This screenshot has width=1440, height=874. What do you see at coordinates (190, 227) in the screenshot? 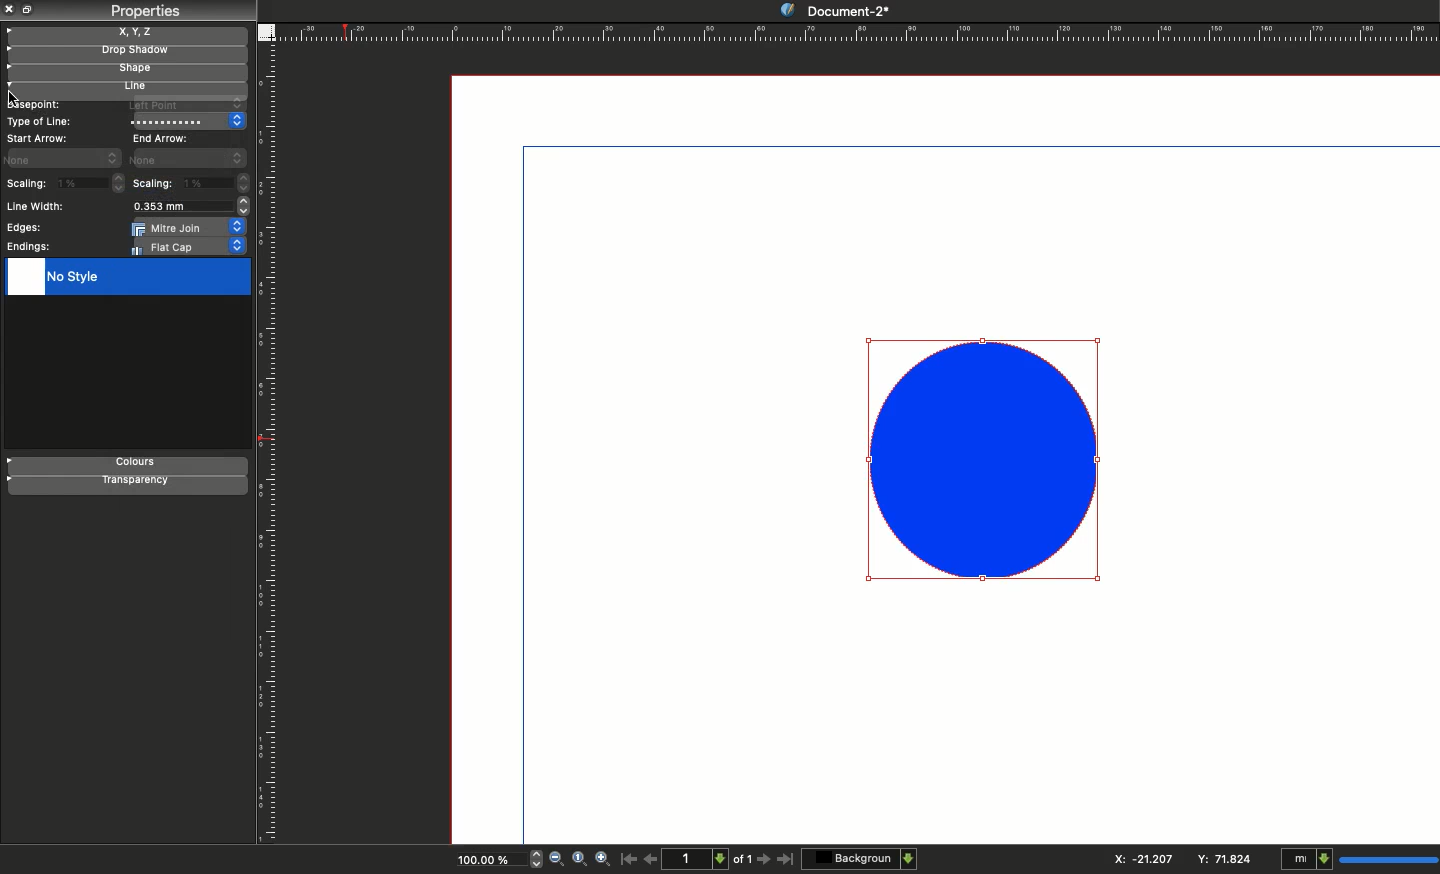
I see `Mitre join` at bounding box center [190, 227].